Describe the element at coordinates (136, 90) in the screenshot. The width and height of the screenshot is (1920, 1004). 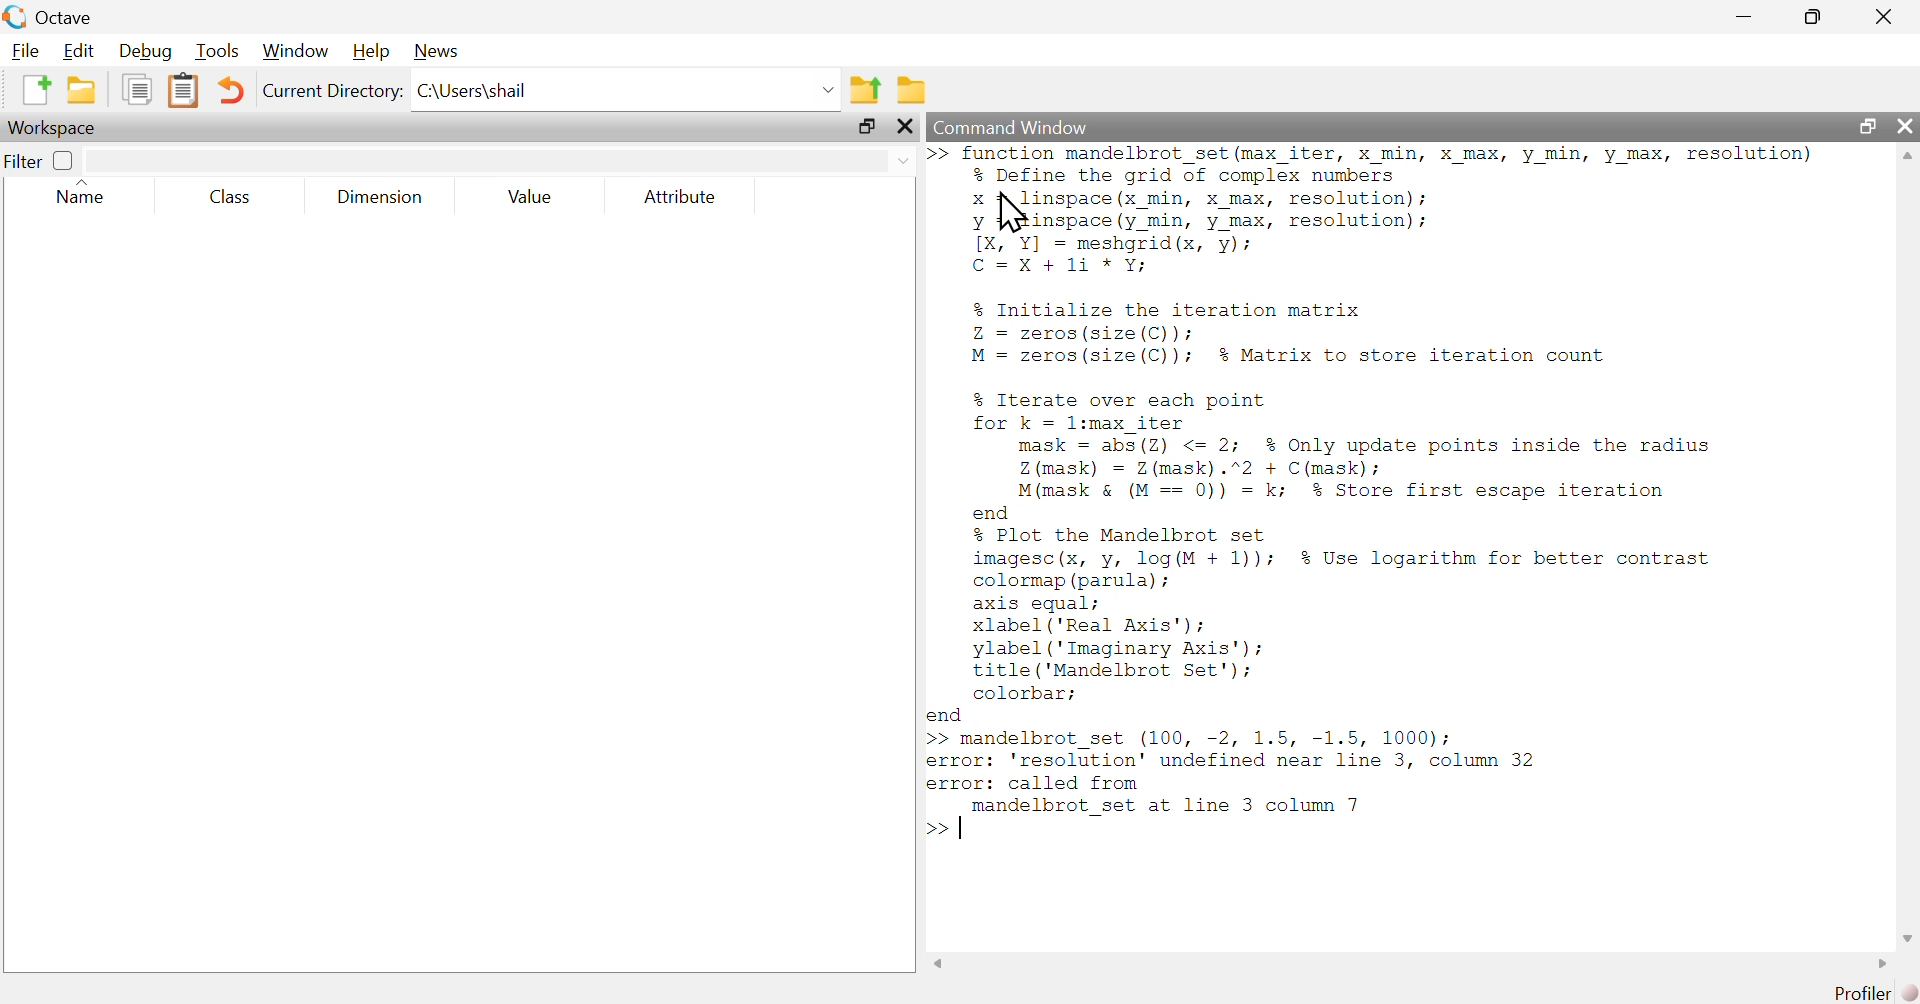
I see `copy` at that location.